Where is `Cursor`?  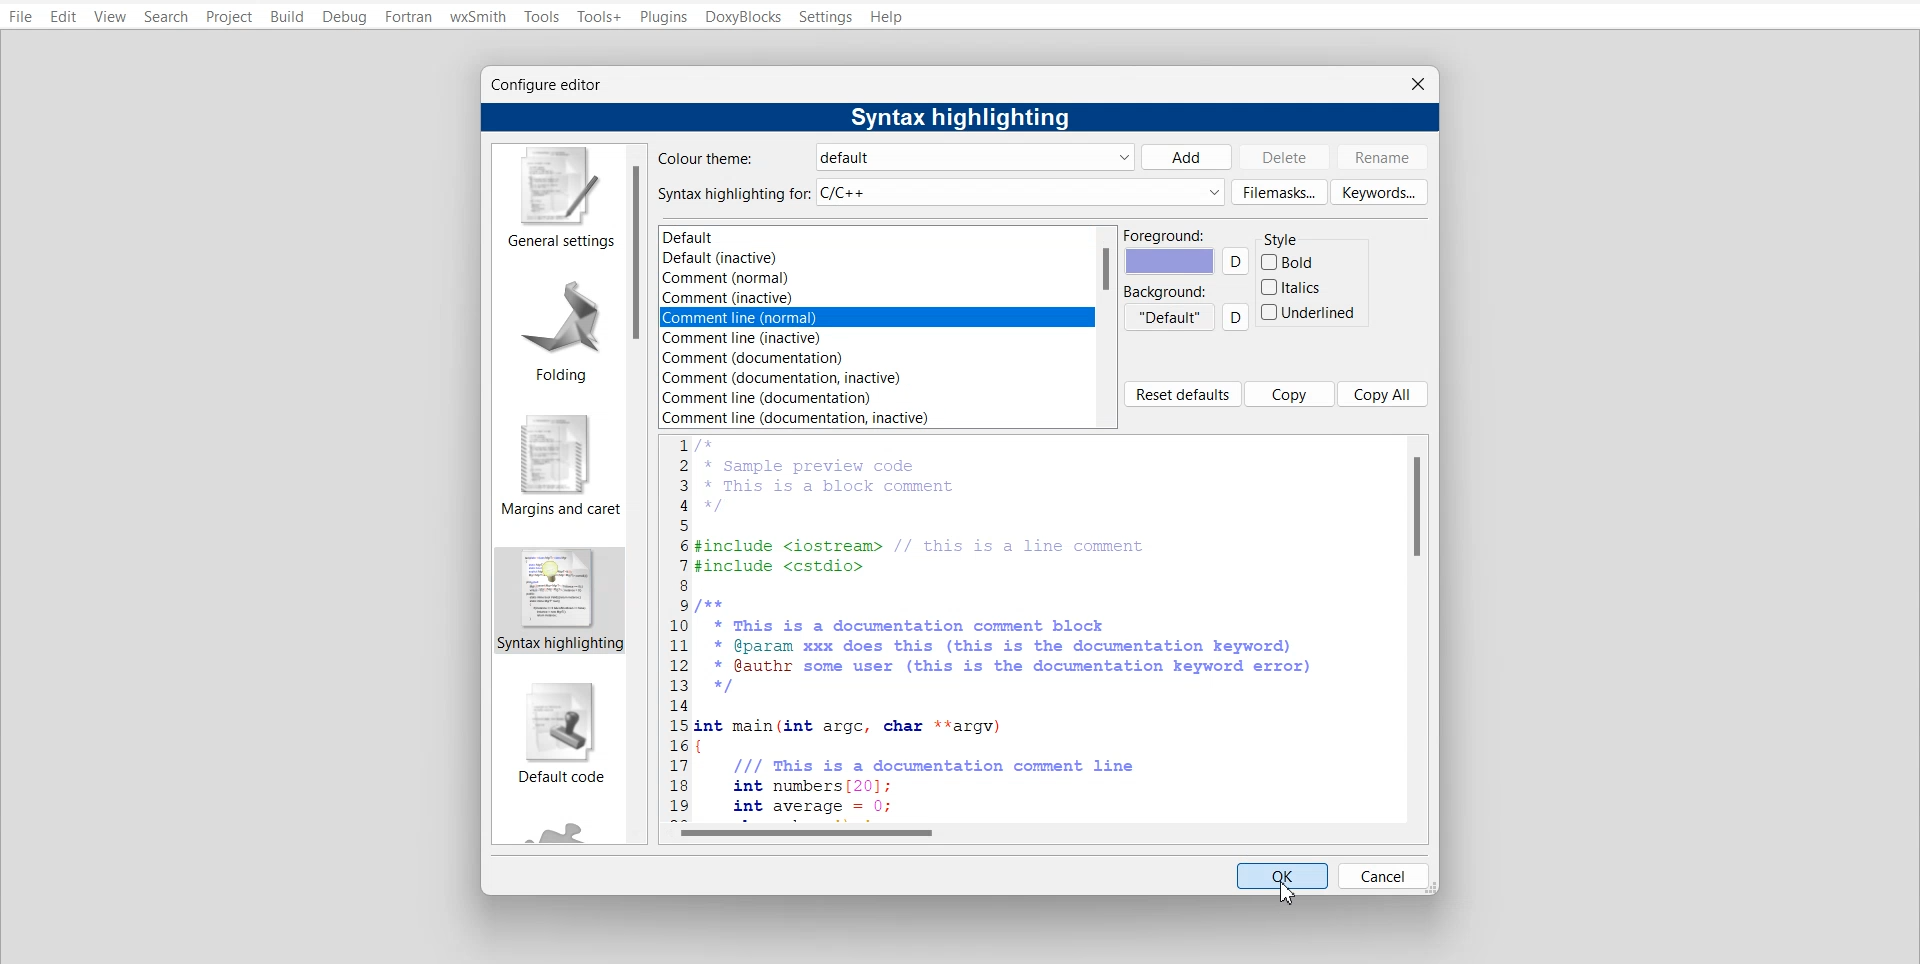
Cursor is located at coordinates (1294, 895).